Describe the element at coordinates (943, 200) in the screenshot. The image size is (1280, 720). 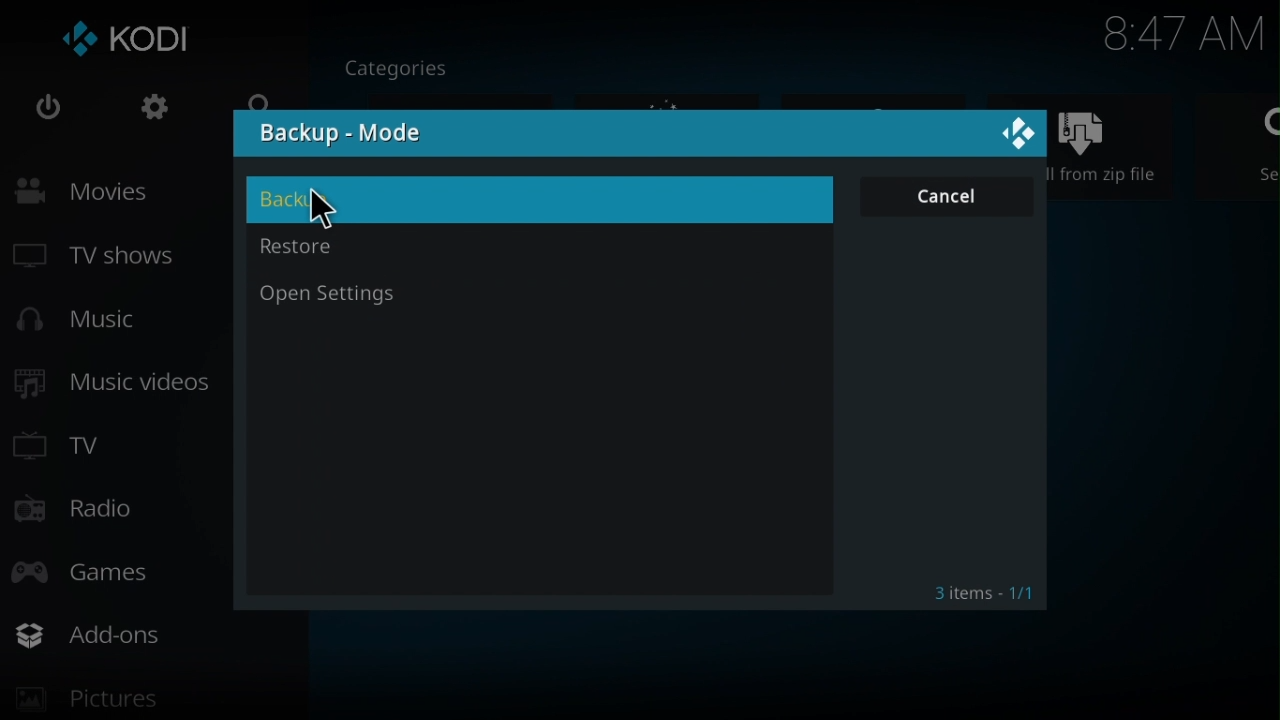
I see `cancel` at that location.